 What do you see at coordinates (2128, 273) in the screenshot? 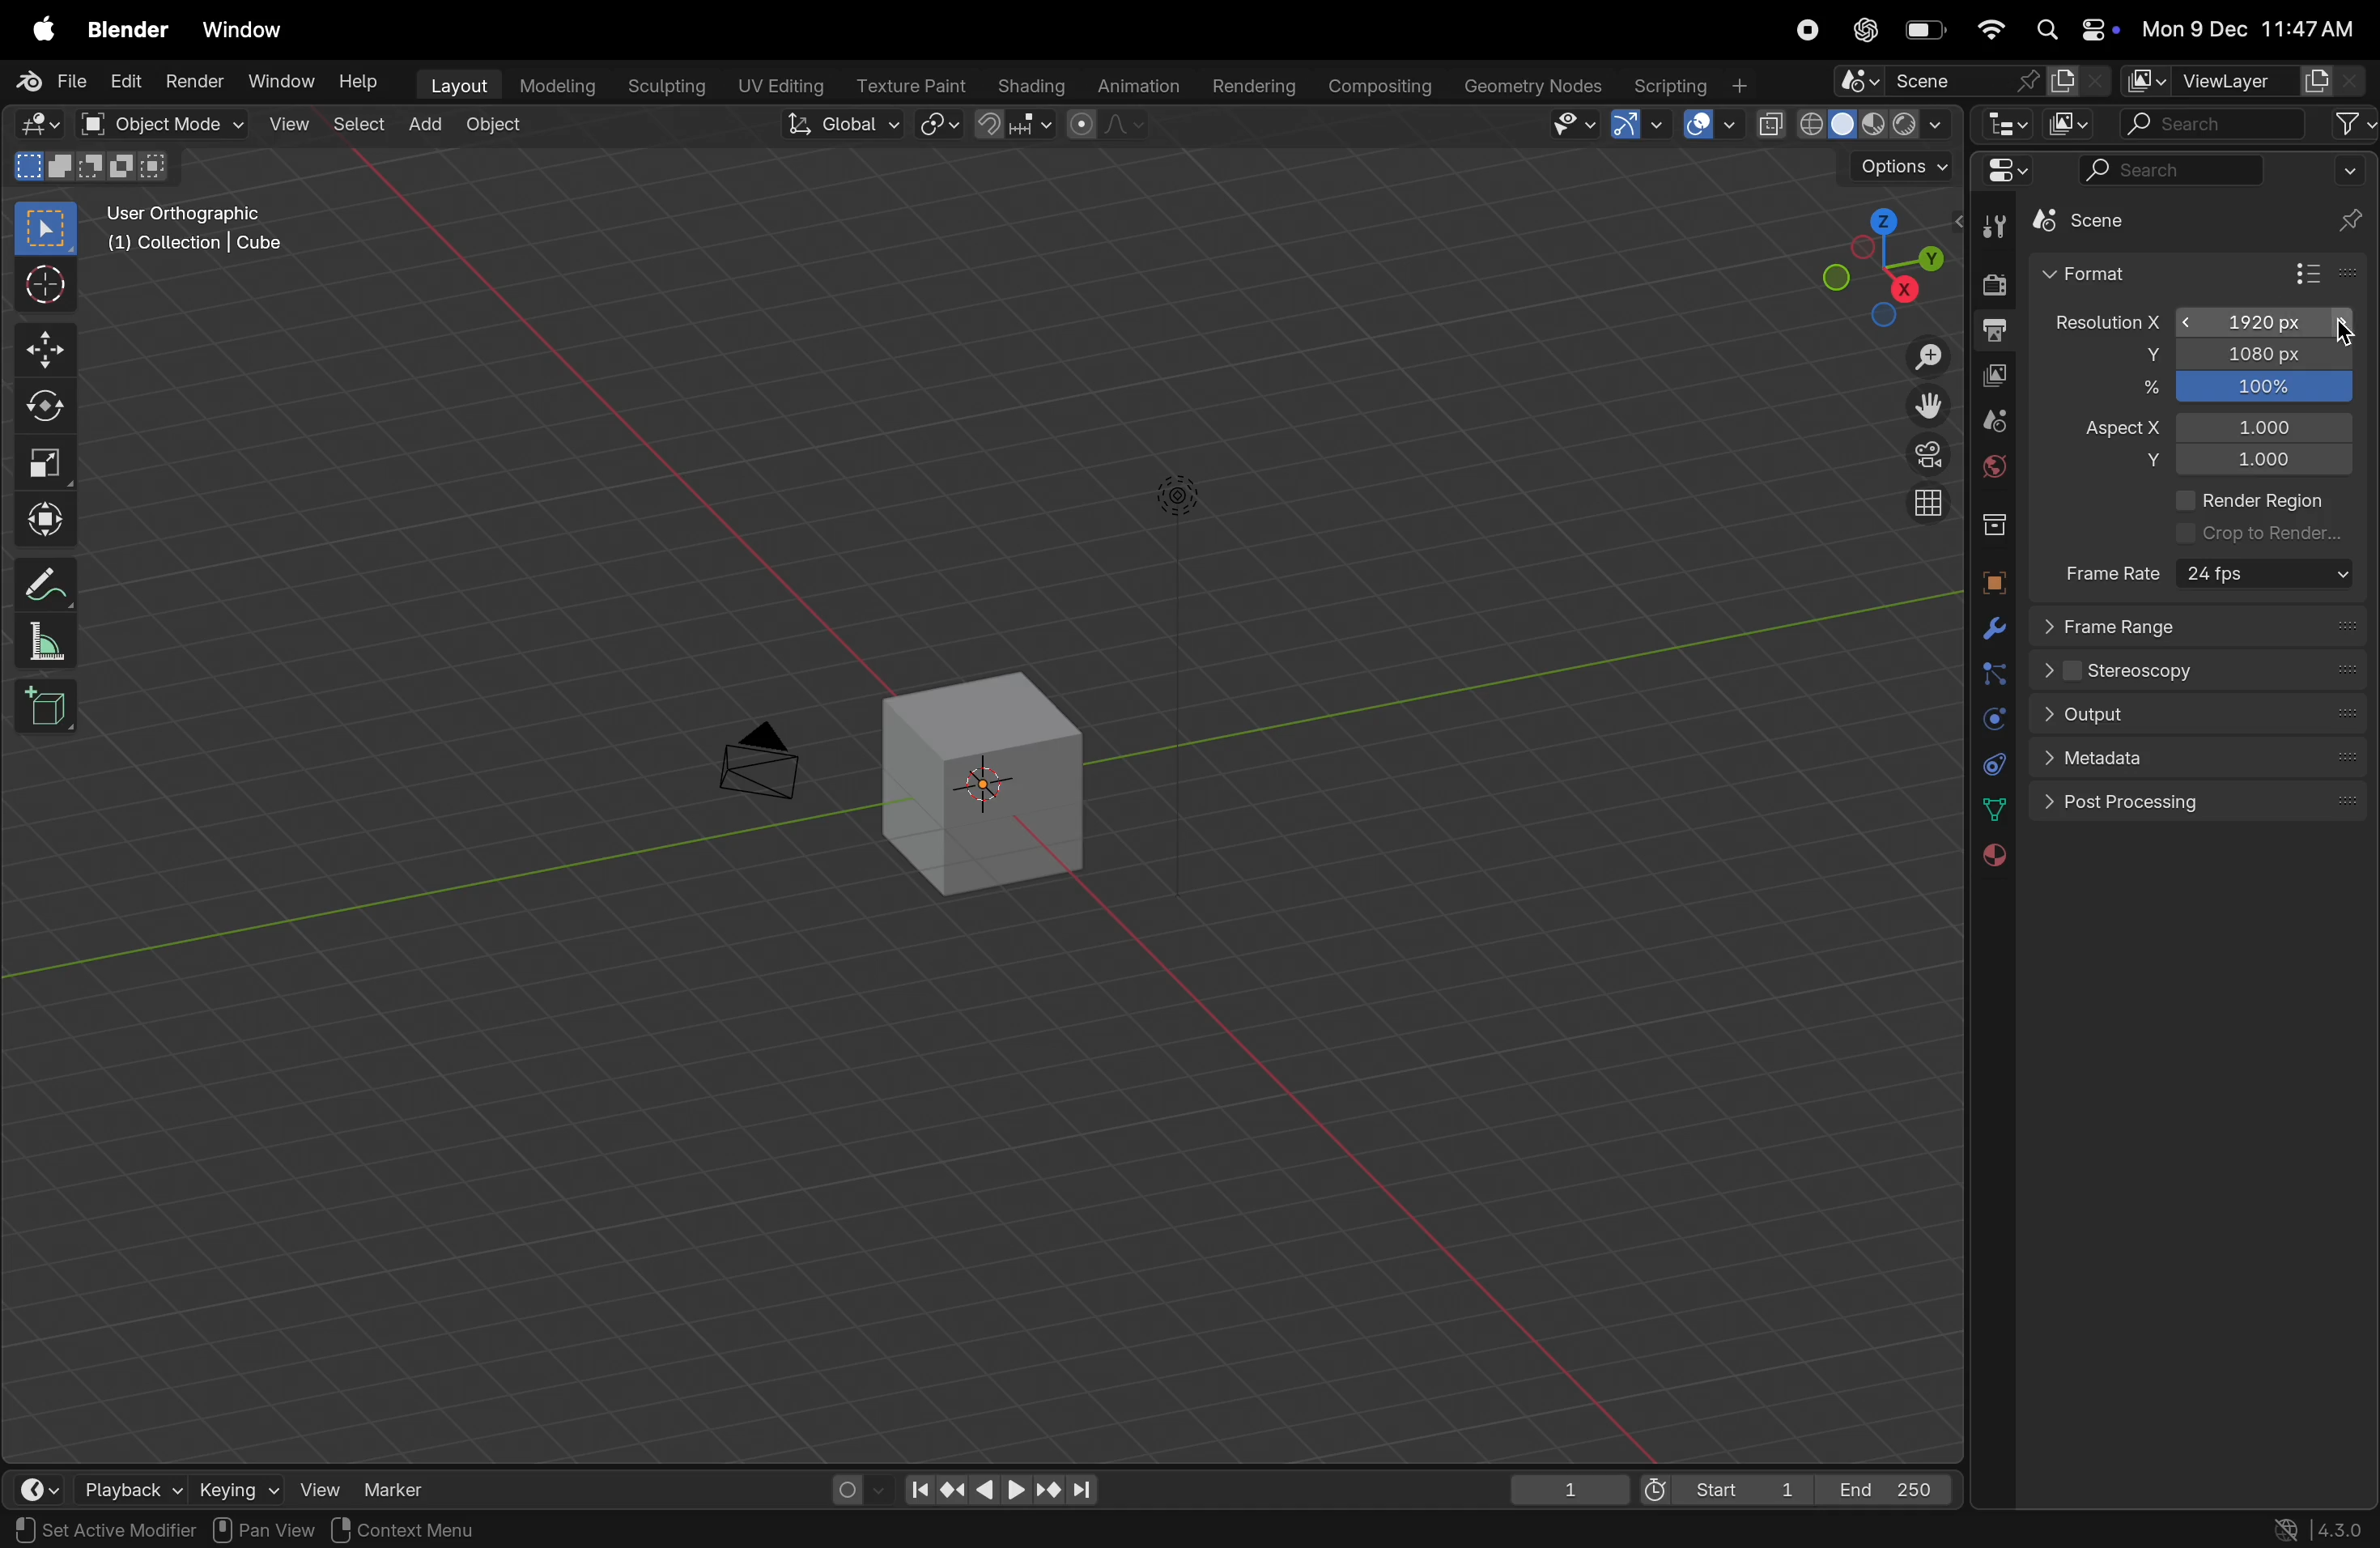
I see `Format` at bounding box center [2128, 273].